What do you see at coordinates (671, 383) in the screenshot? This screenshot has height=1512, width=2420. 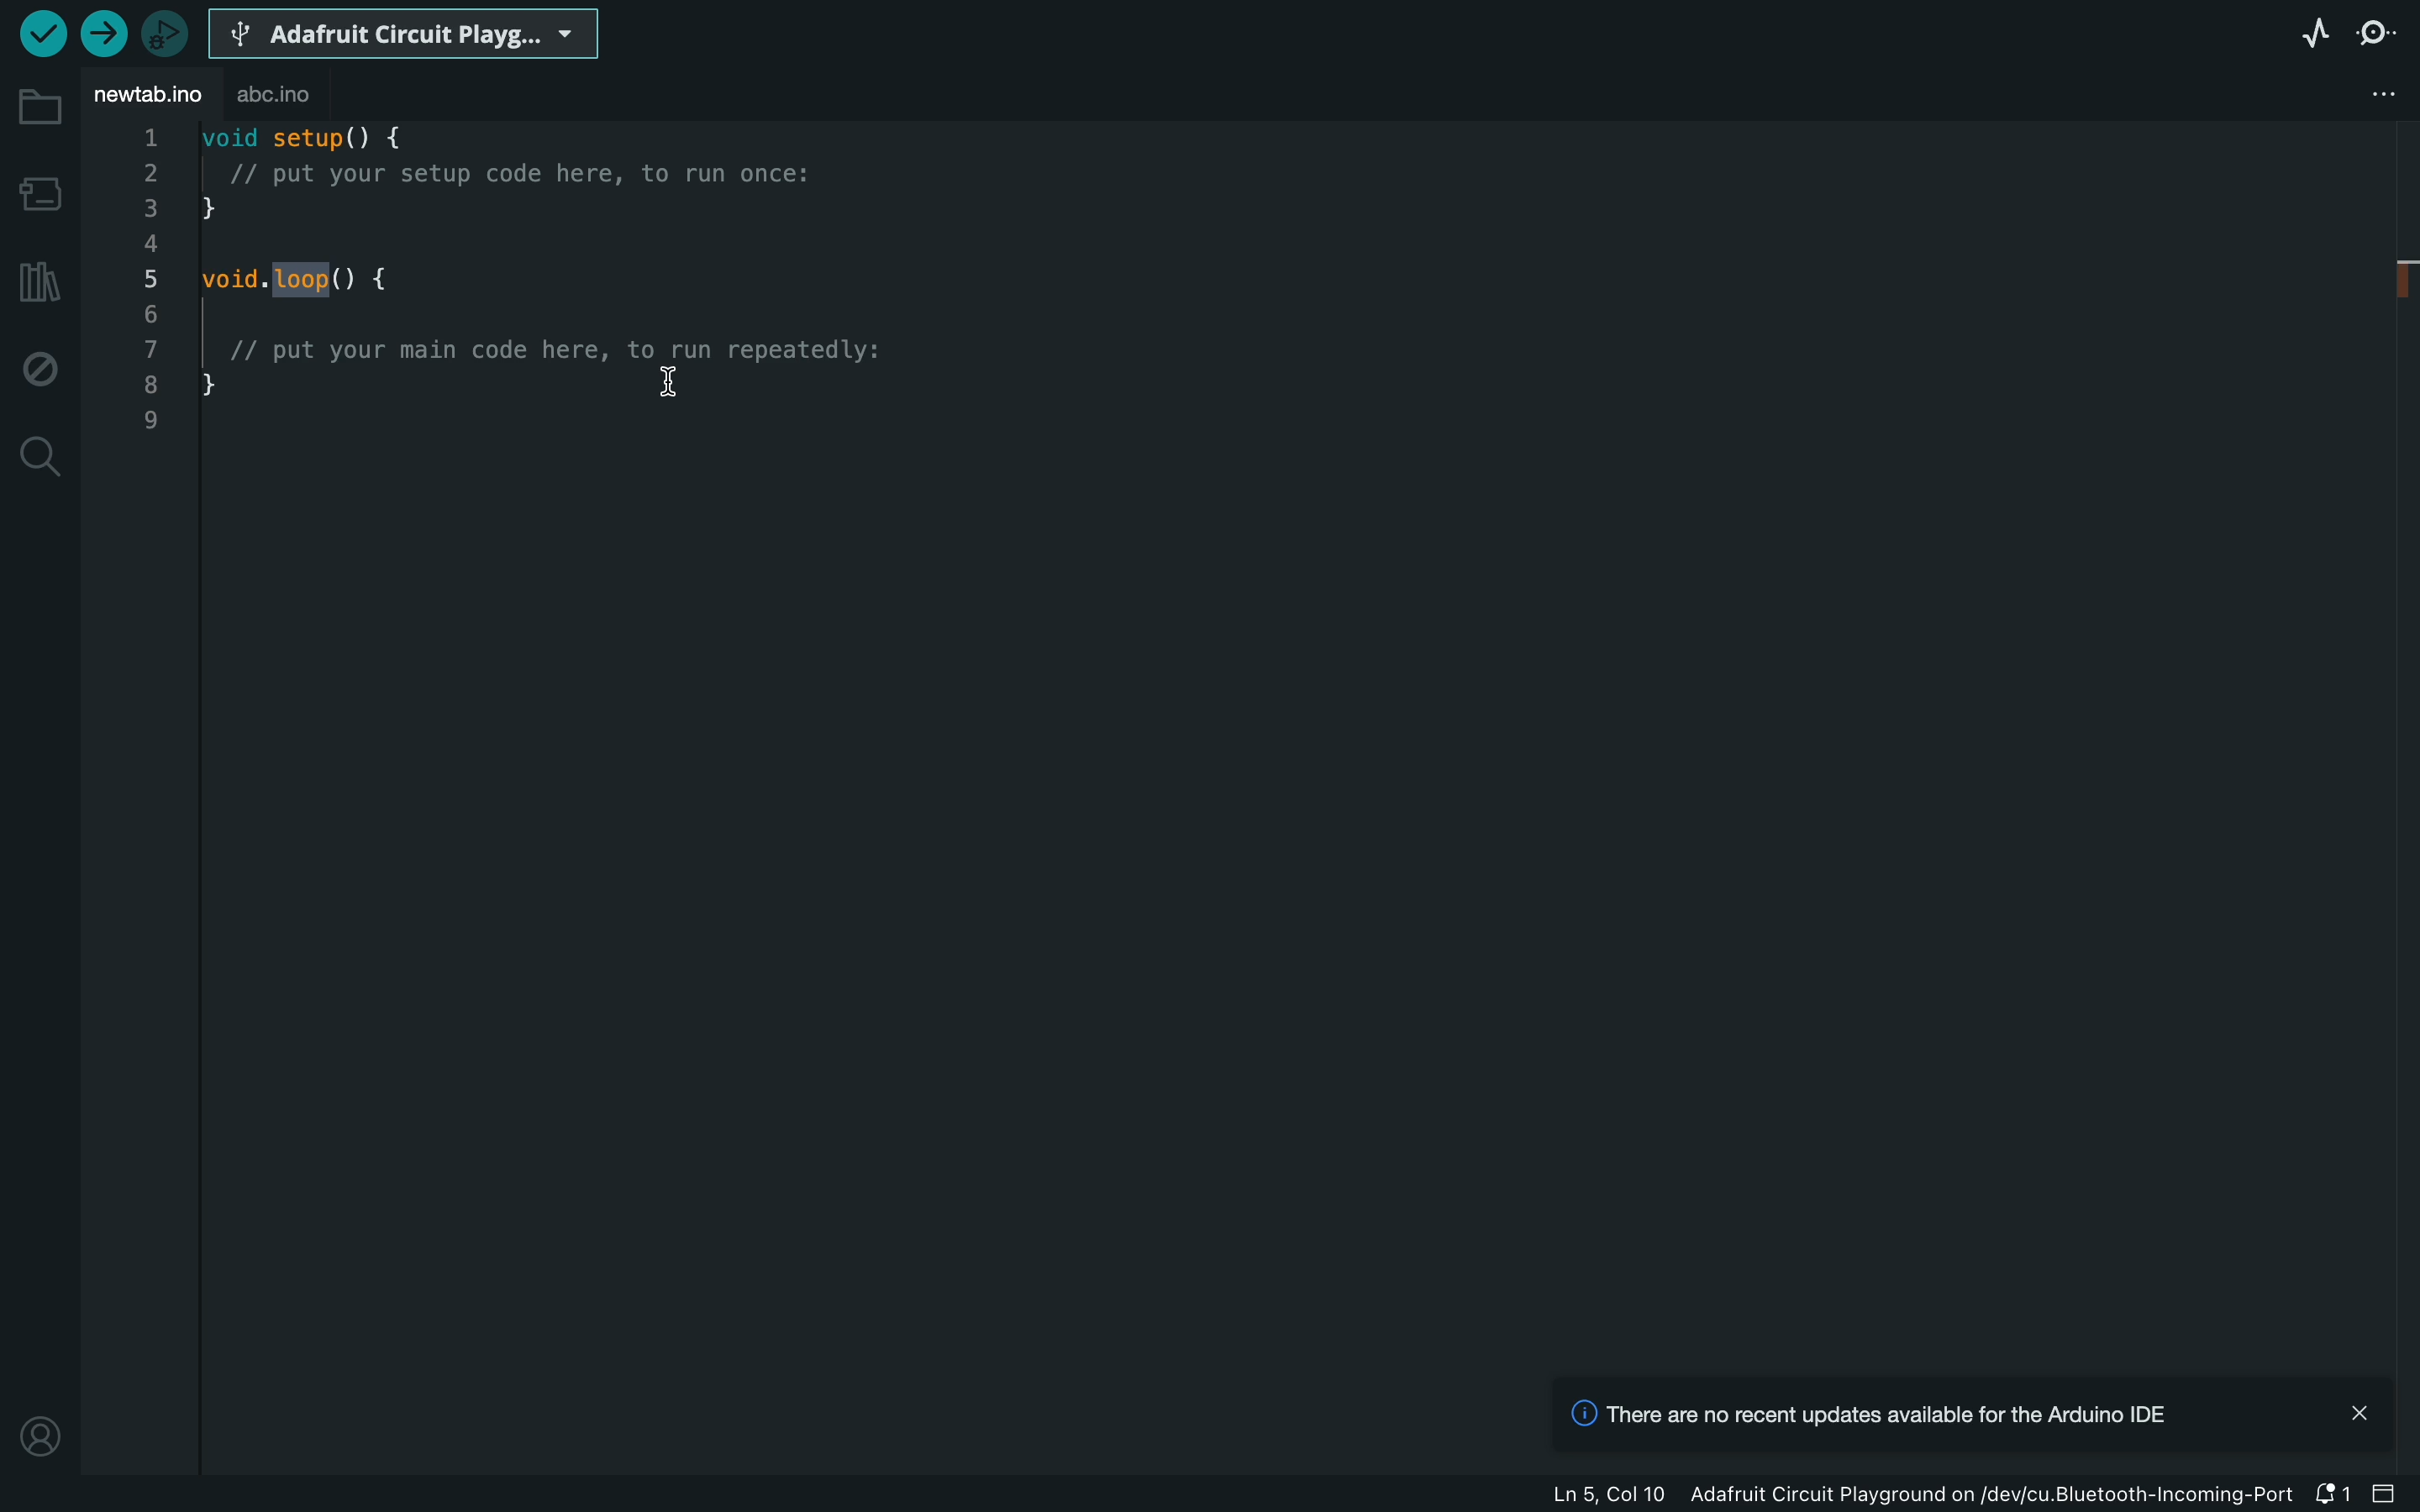 I see `cursor` at bounding box center [671, 383].